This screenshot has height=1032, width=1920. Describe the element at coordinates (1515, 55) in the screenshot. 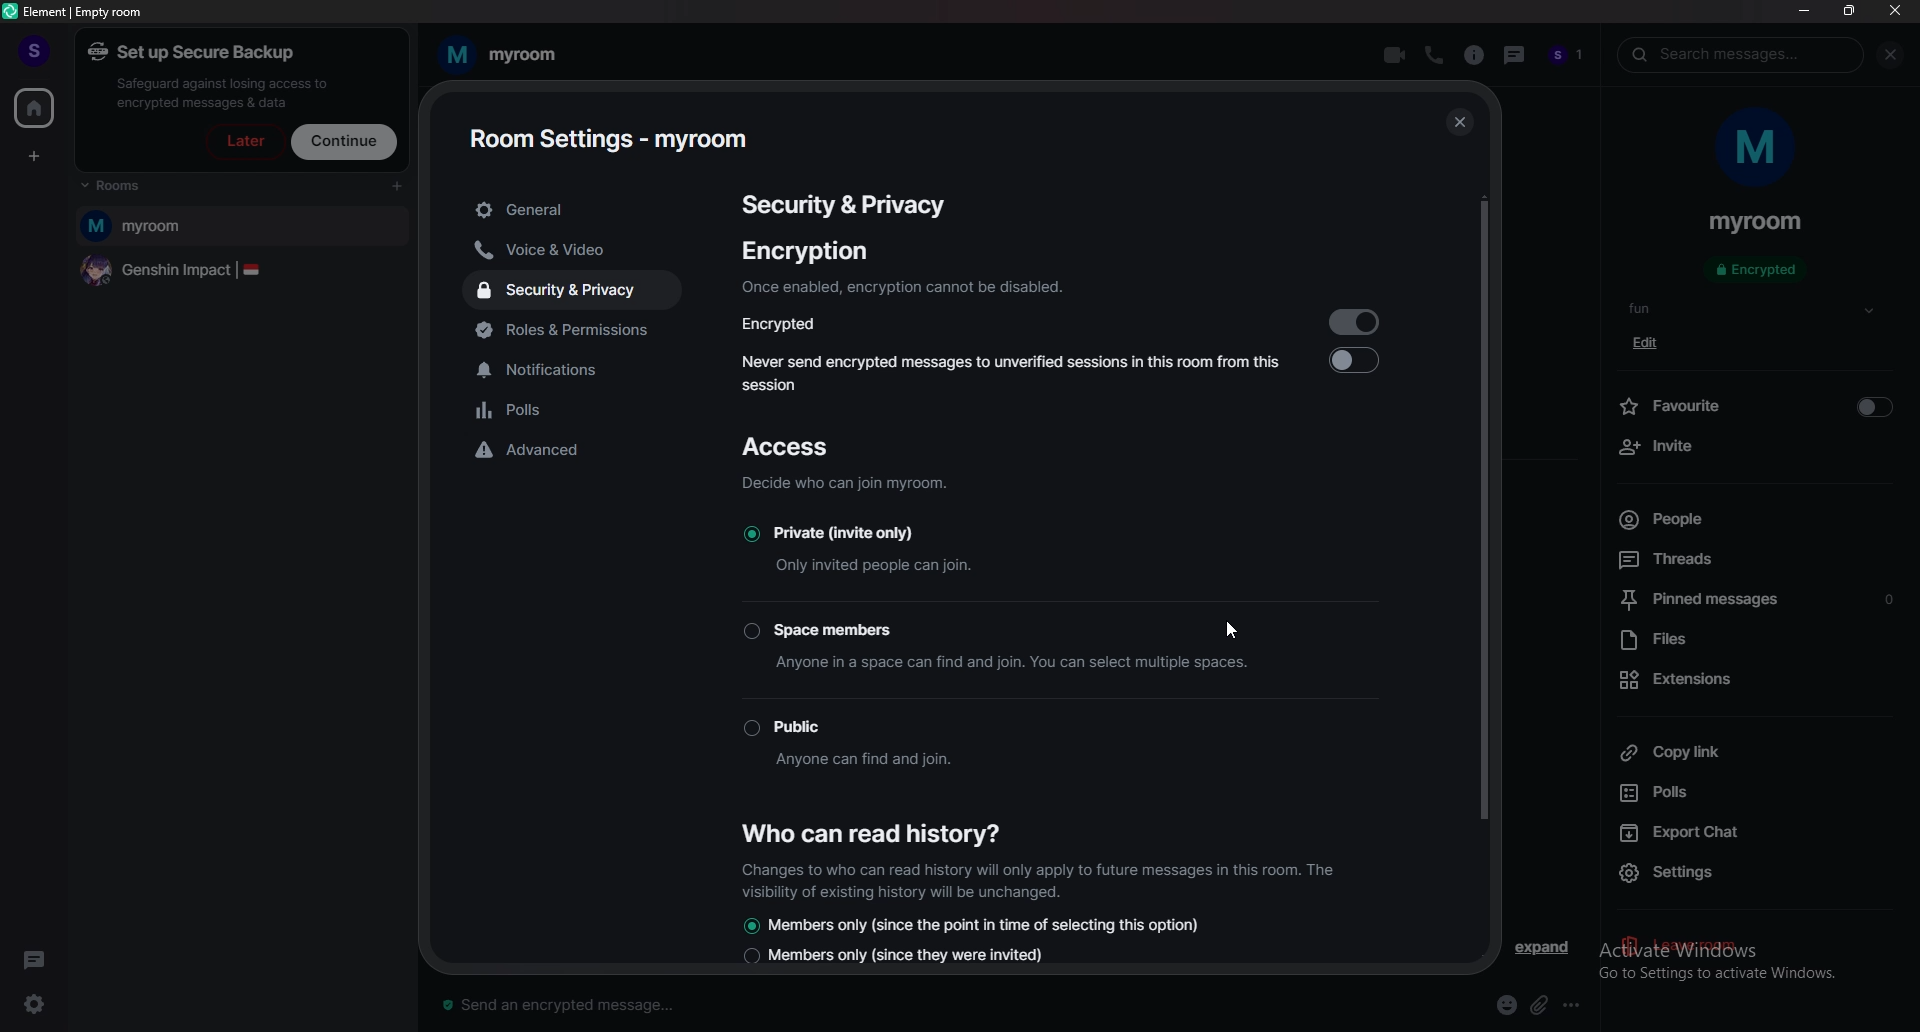

I see `threads` at that location.